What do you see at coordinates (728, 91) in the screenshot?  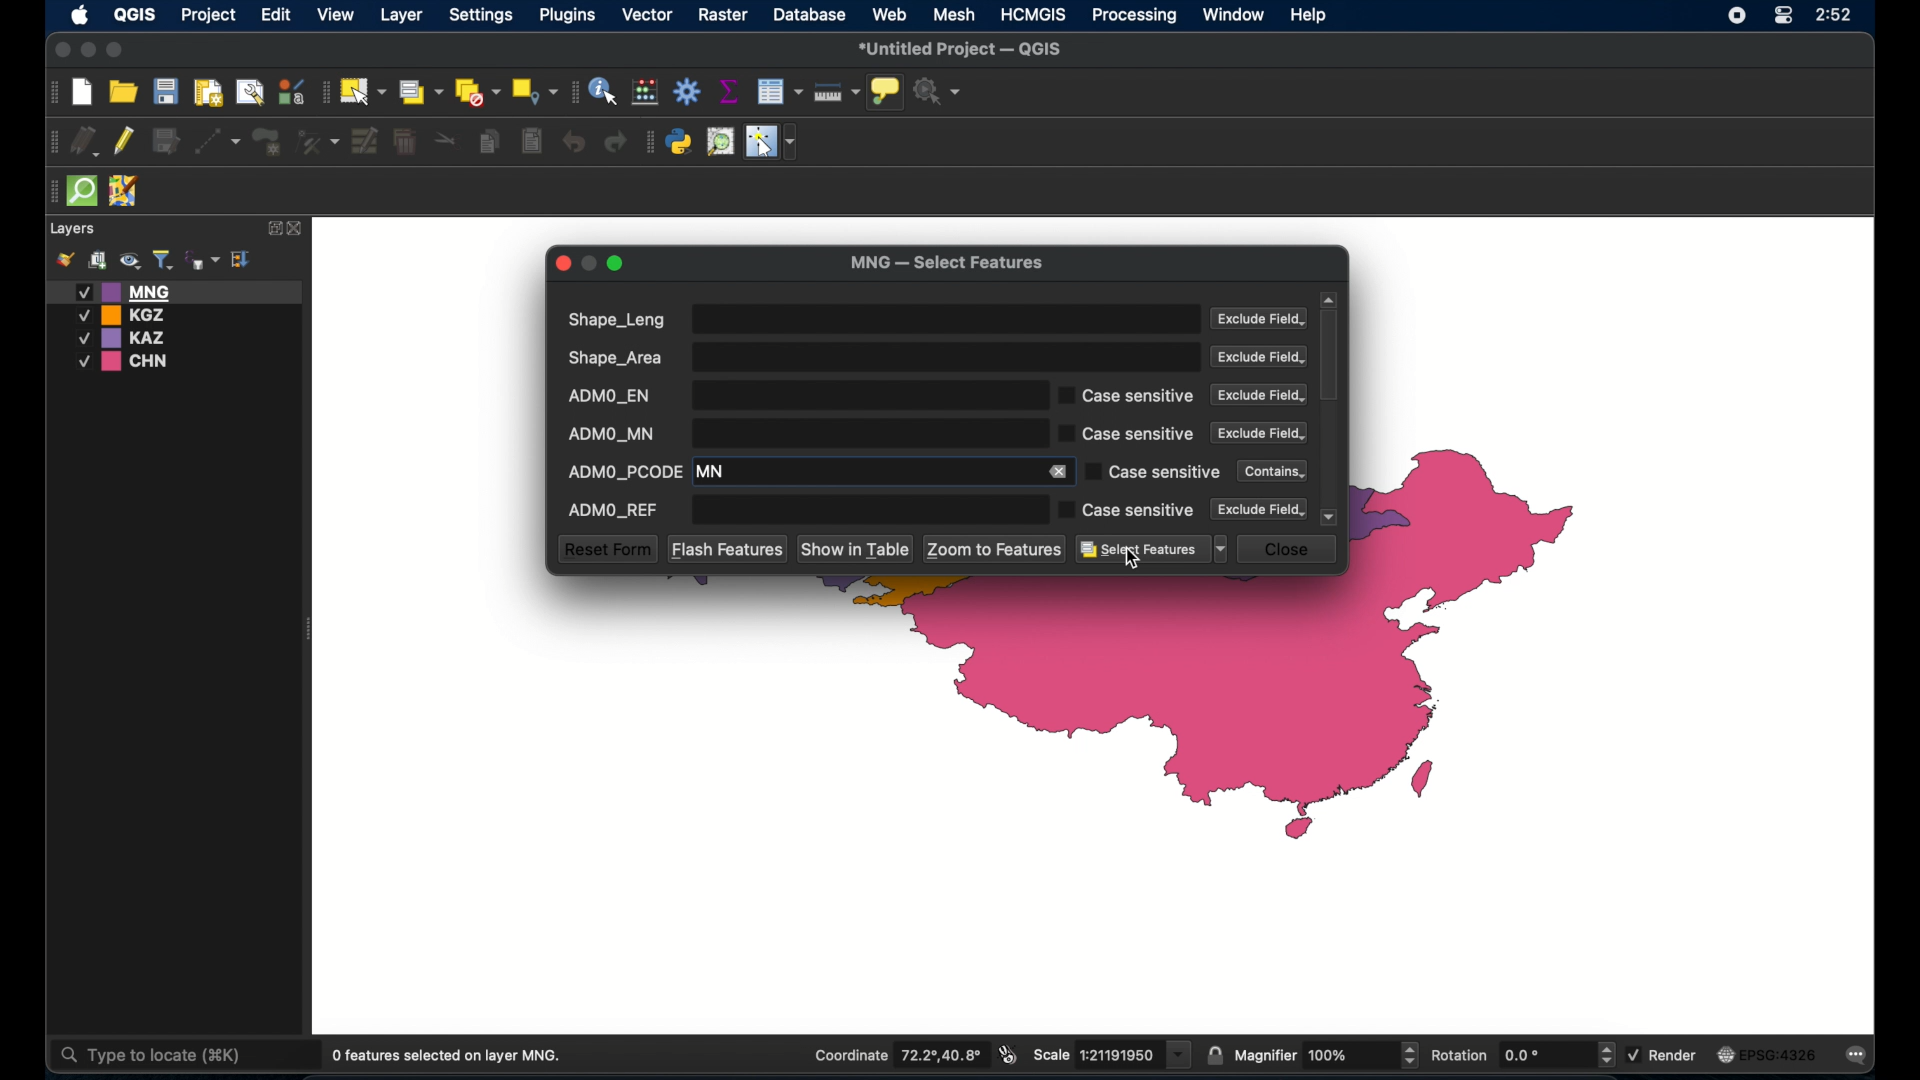 I see `show statistical summary` at bounding box center [728, 91].